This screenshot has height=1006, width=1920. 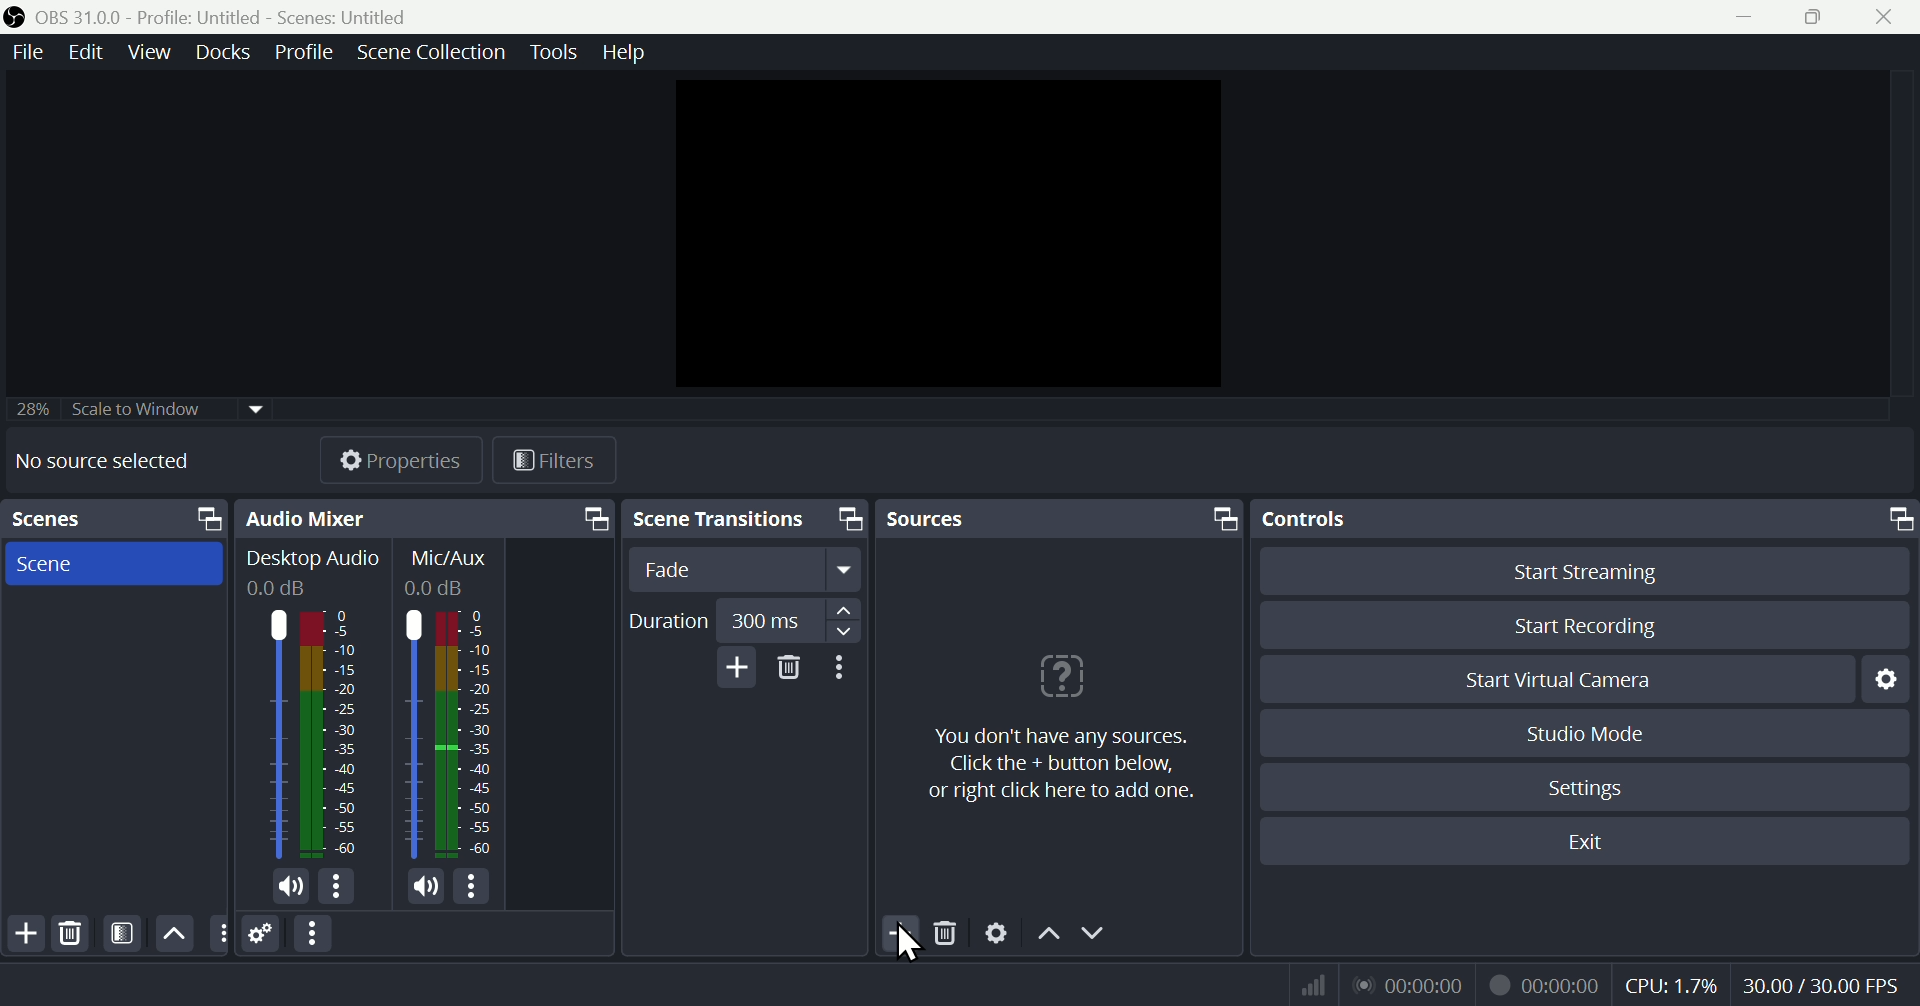 I want to click on FILTER, so click(x=119, y=933).